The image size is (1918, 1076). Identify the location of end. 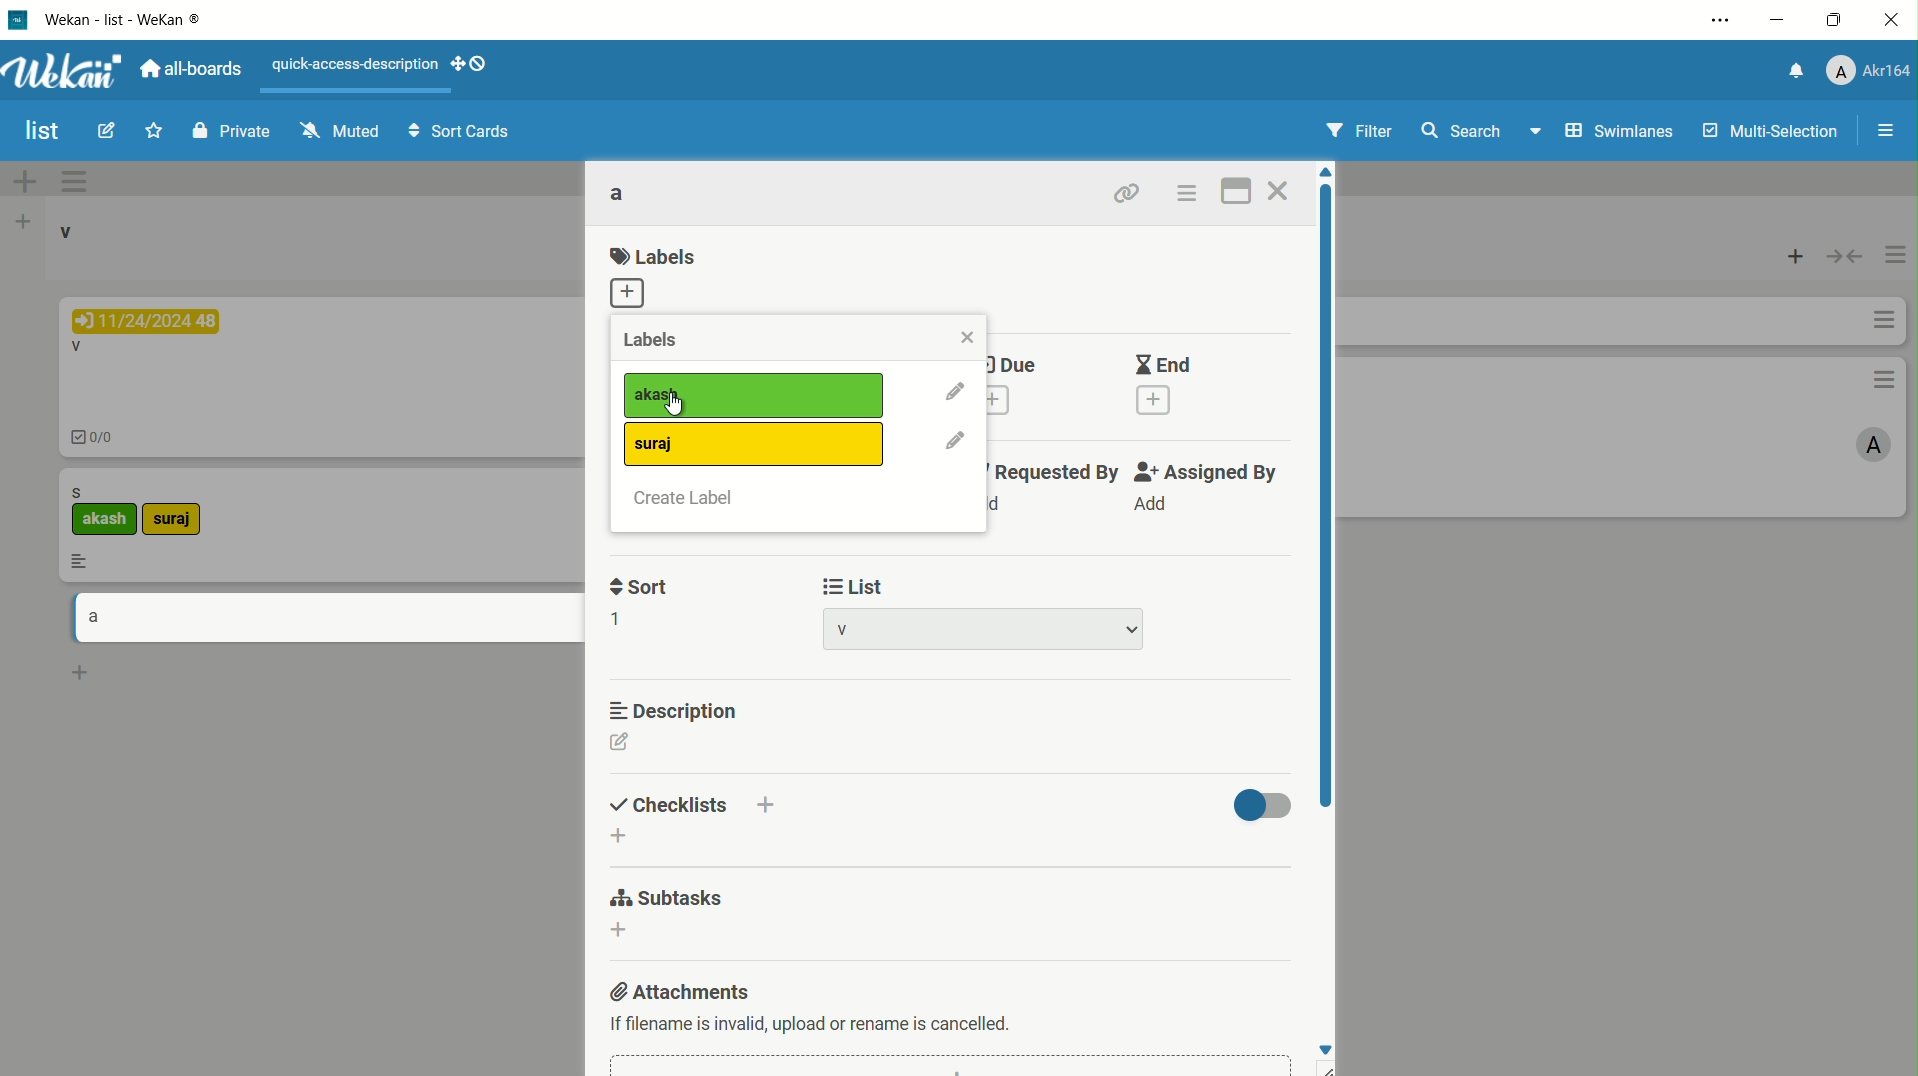
(1161, 366).